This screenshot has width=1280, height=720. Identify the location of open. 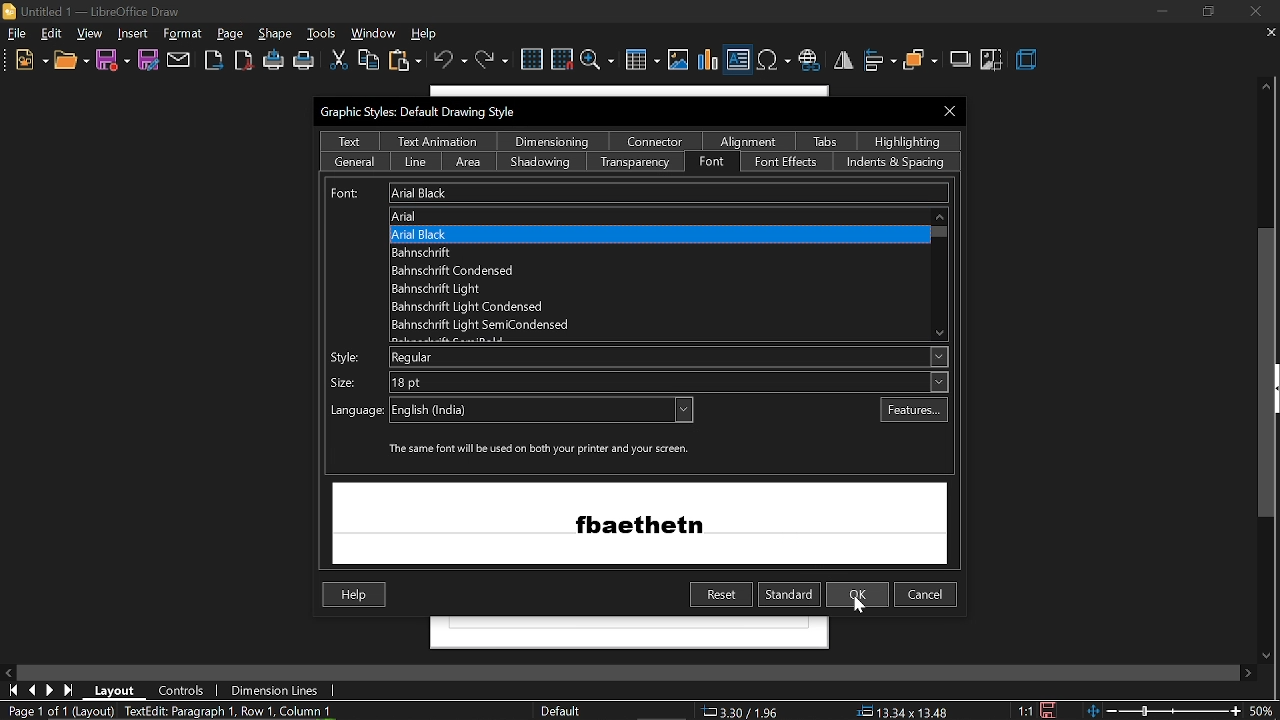
(70, 61).